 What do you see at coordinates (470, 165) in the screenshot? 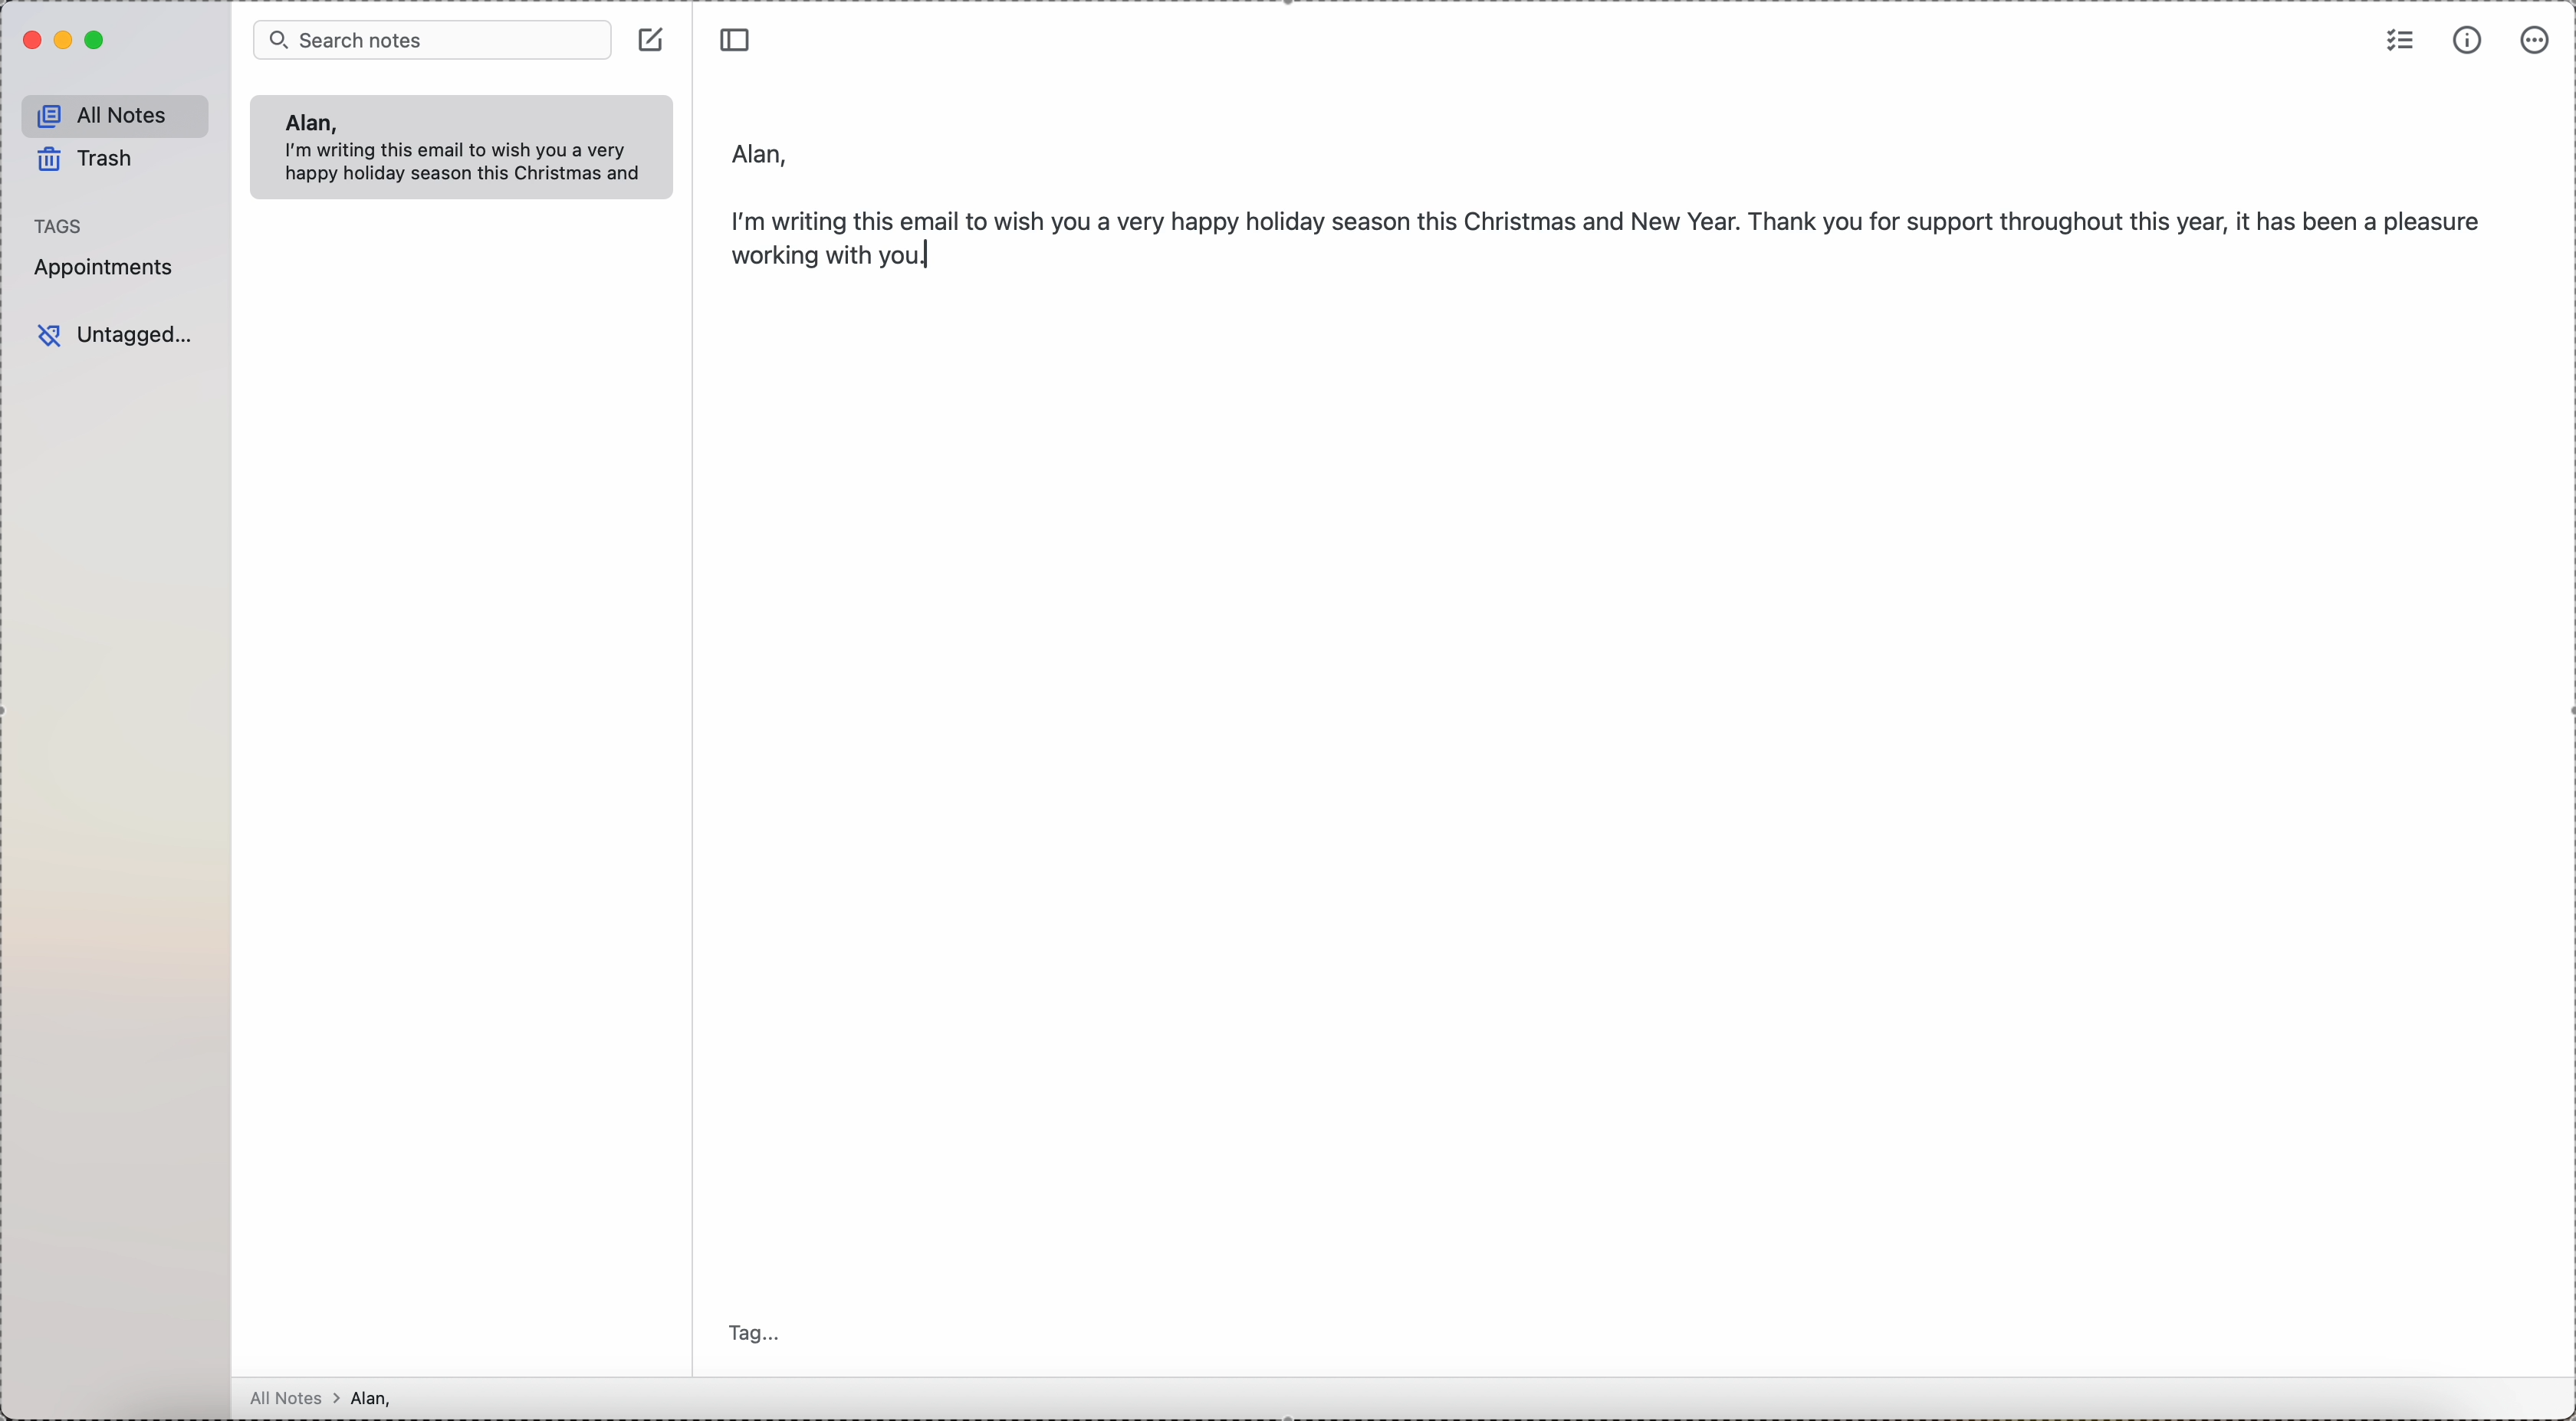
I see `body text: I'm writing this email to wish you a very happy holiday season this Christmas and` at bounding box center [470, 165].